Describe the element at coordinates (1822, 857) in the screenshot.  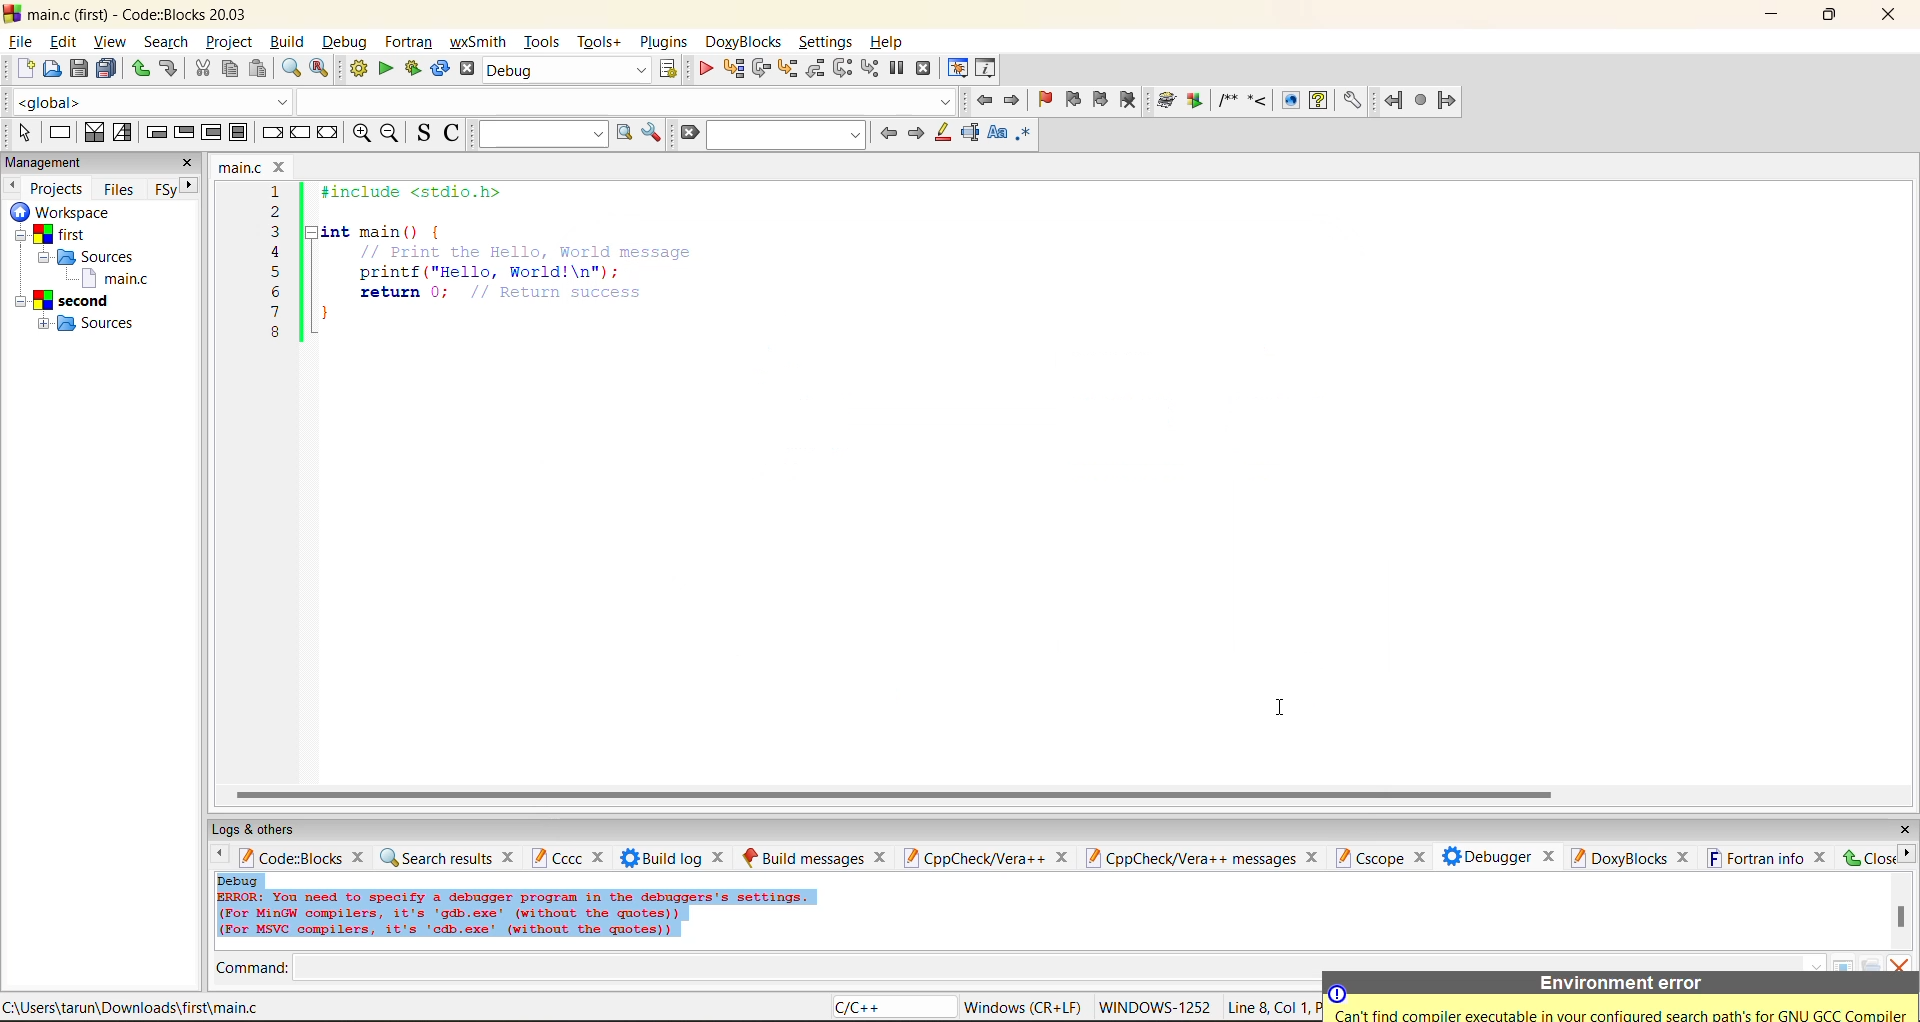
I see `close` at that location.